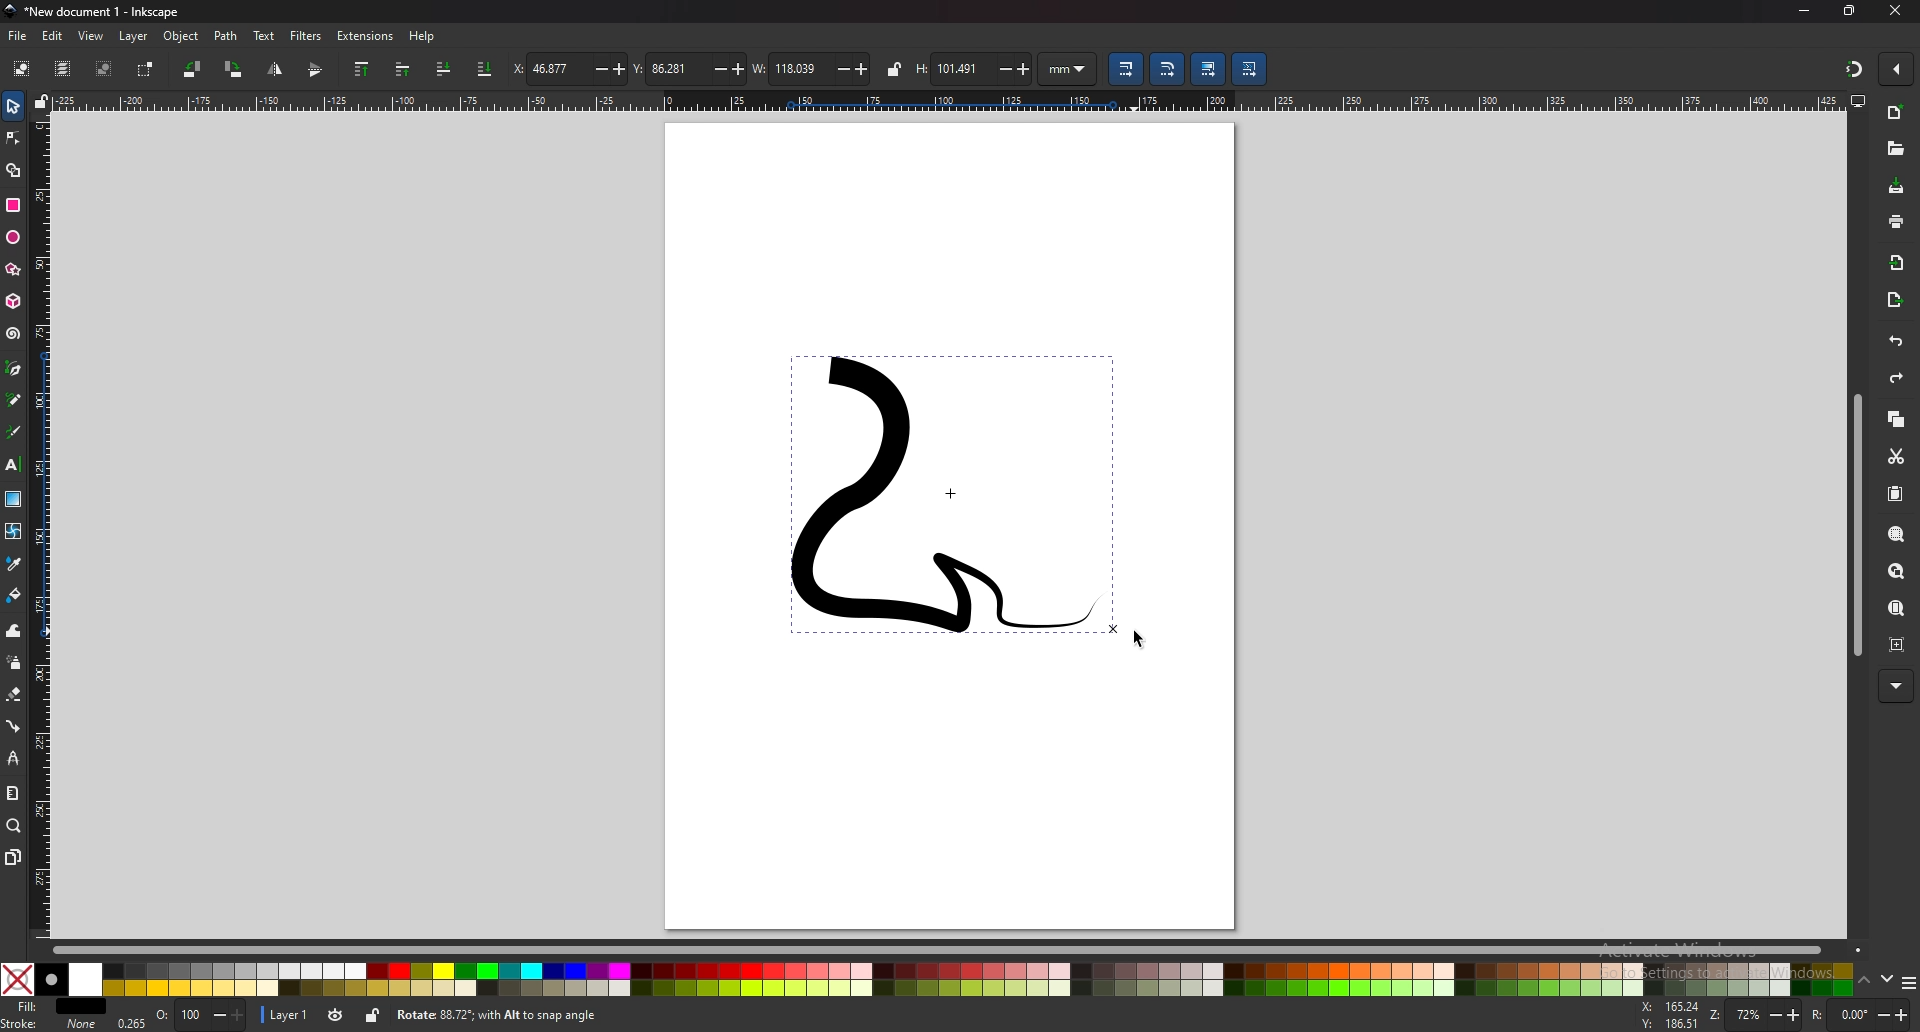 This screenshot has height=1032, width=1920. Describe the element at coordinates (14, 726) in the screenshot. I see `connector` at that location.